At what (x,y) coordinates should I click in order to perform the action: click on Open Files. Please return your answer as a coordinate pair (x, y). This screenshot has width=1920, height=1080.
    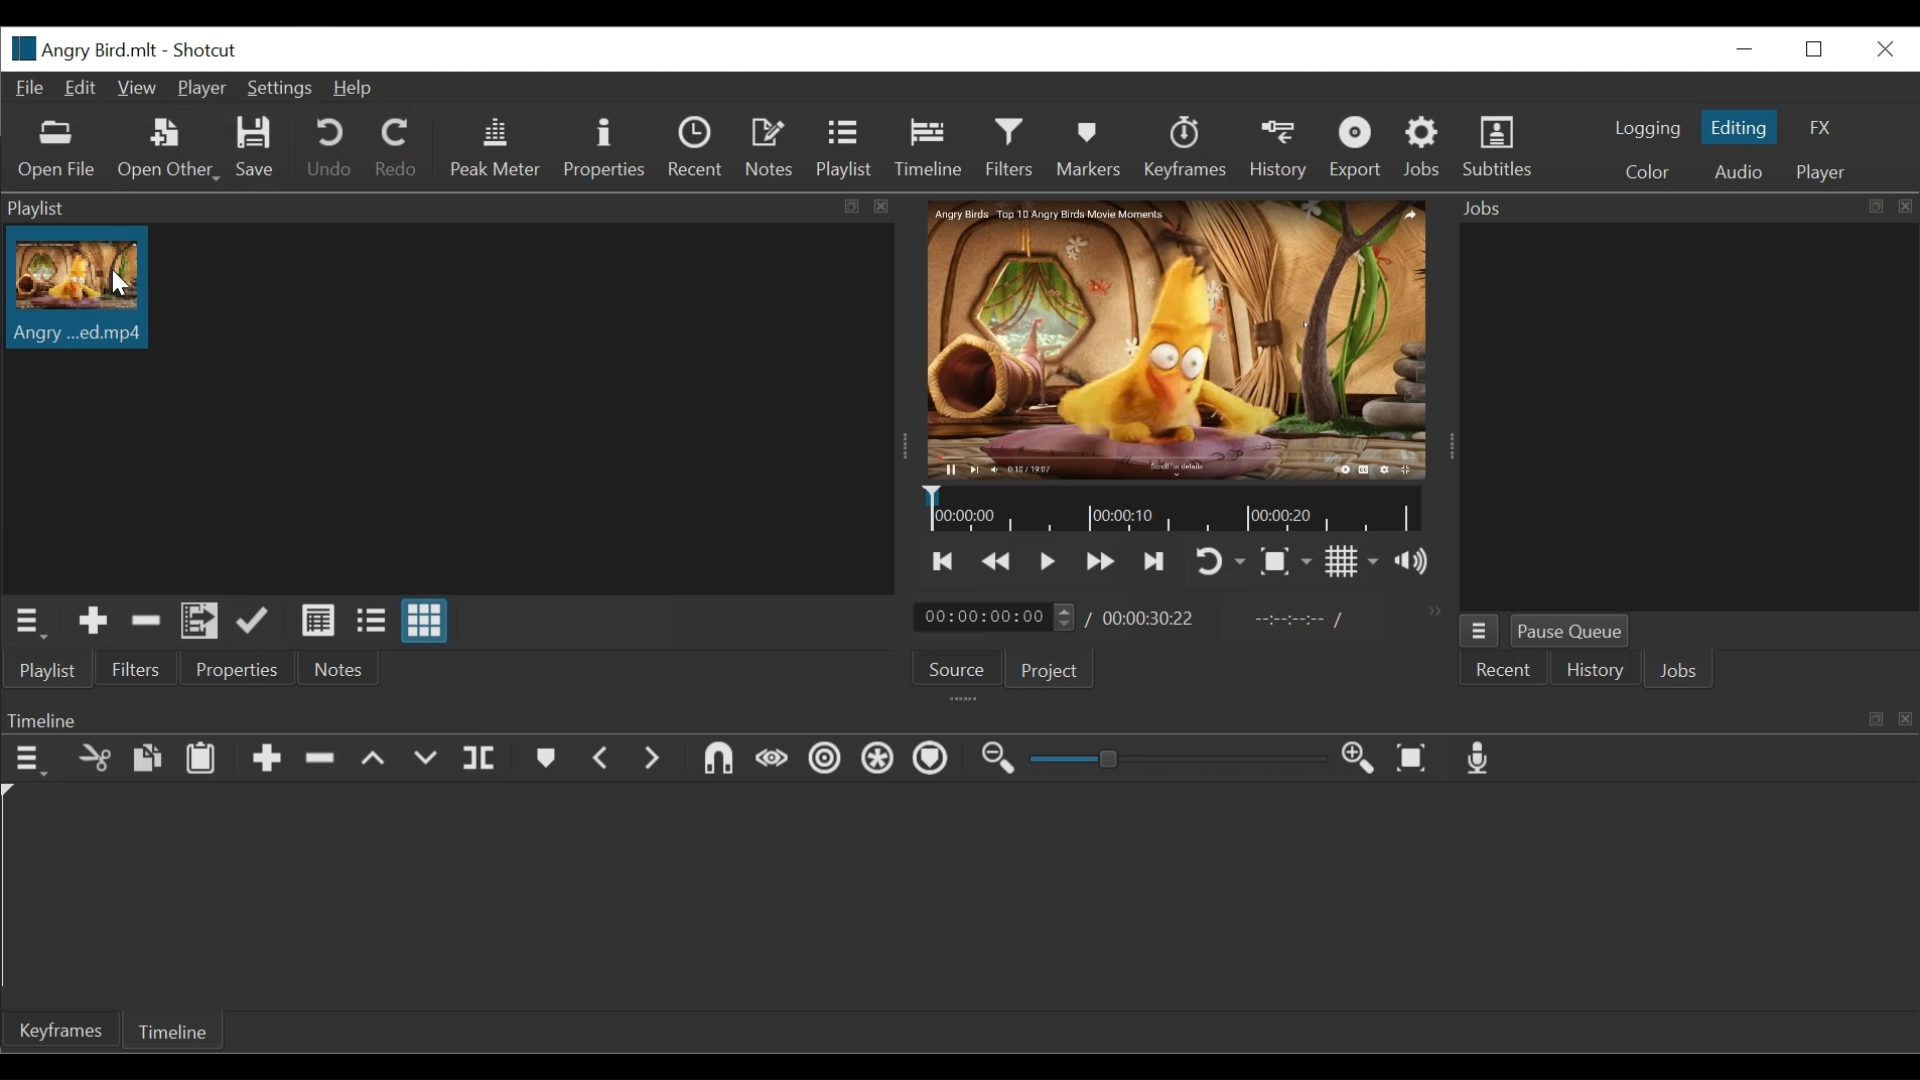
    Looking at the image, I should click on (59, 150).